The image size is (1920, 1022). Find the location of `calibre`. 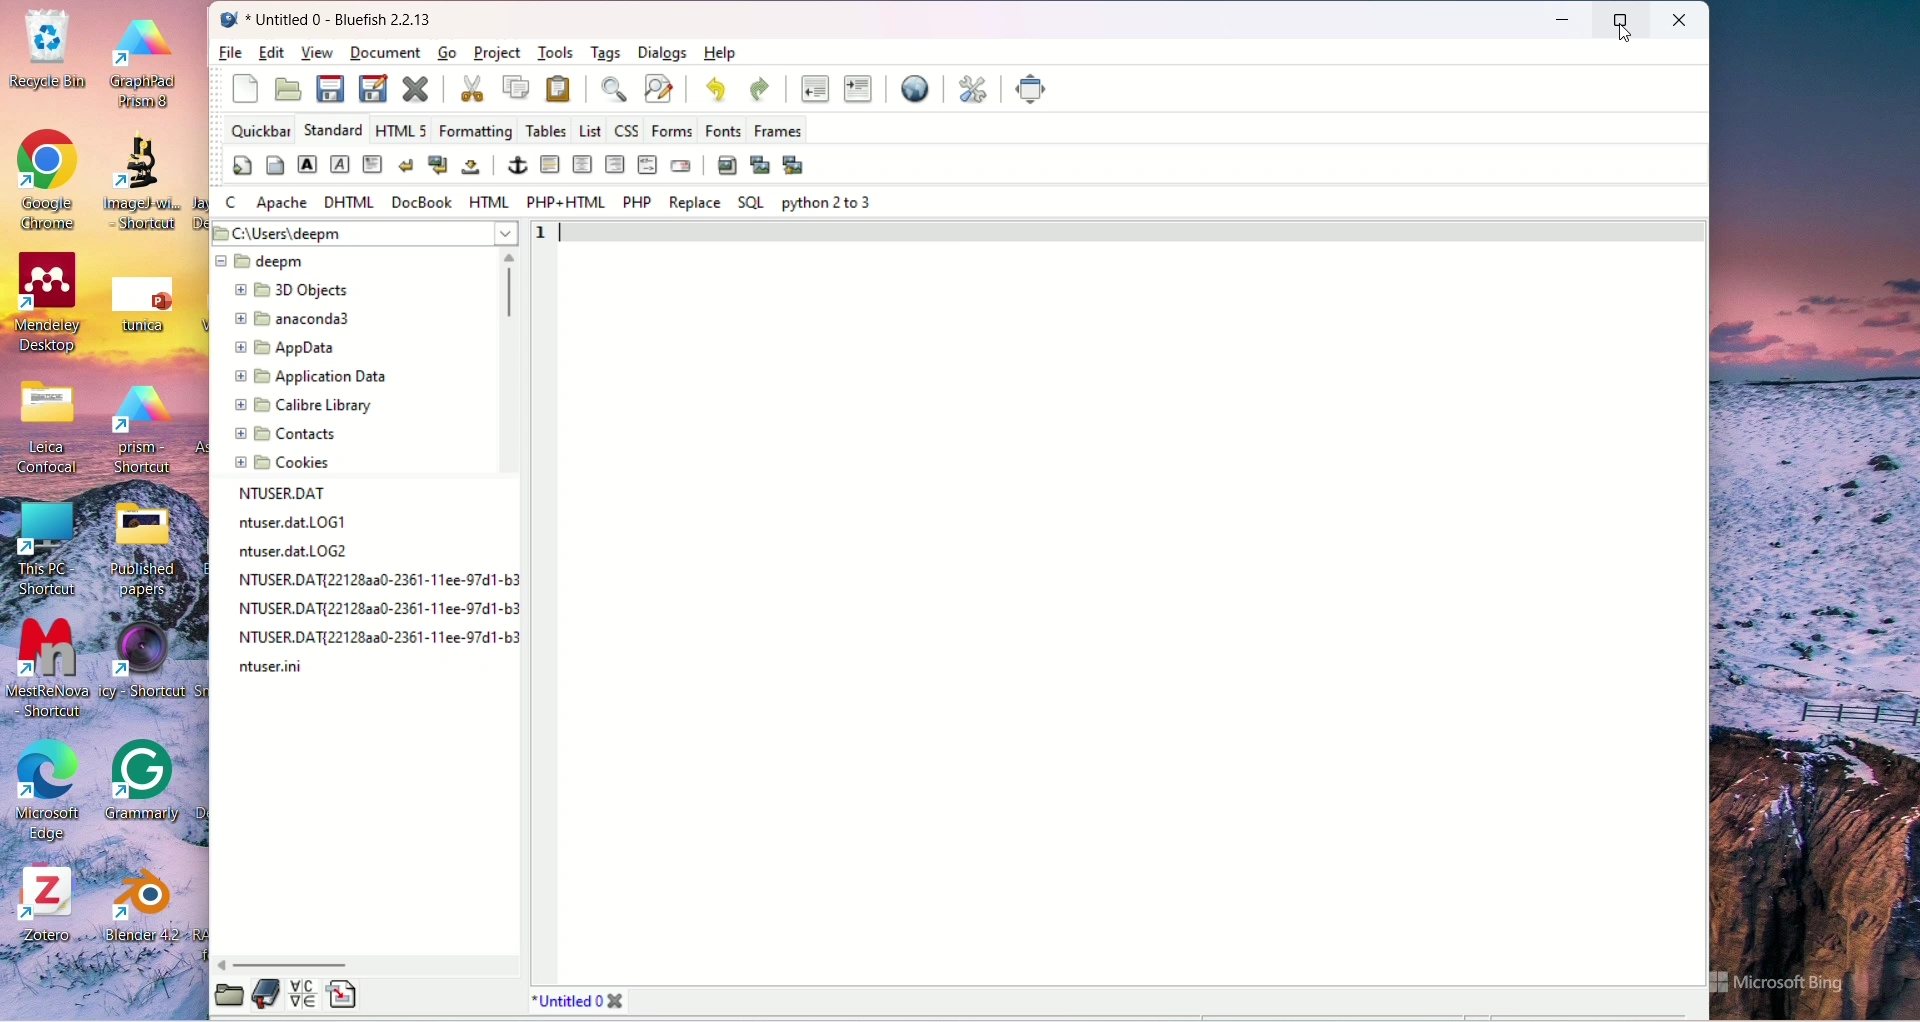

calibre is located at coordinates (305, 406).